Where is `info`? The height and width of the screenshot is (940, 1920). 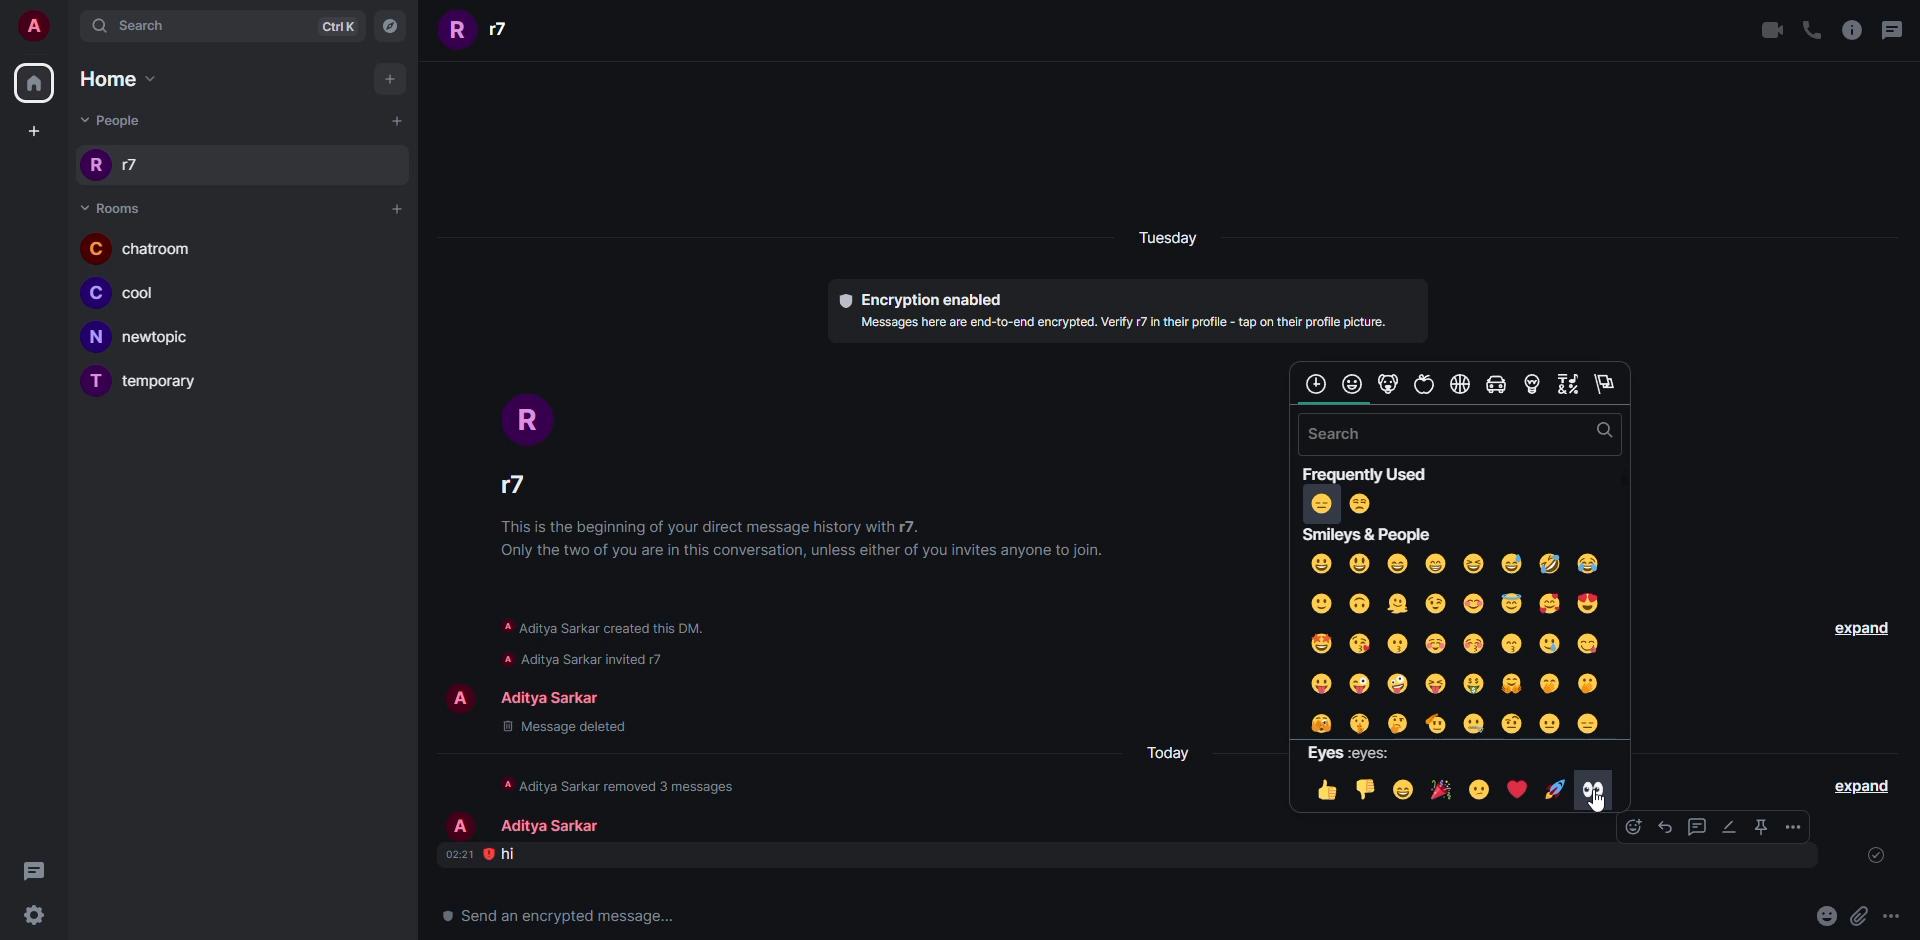
info is located at coordinates (813, 538).